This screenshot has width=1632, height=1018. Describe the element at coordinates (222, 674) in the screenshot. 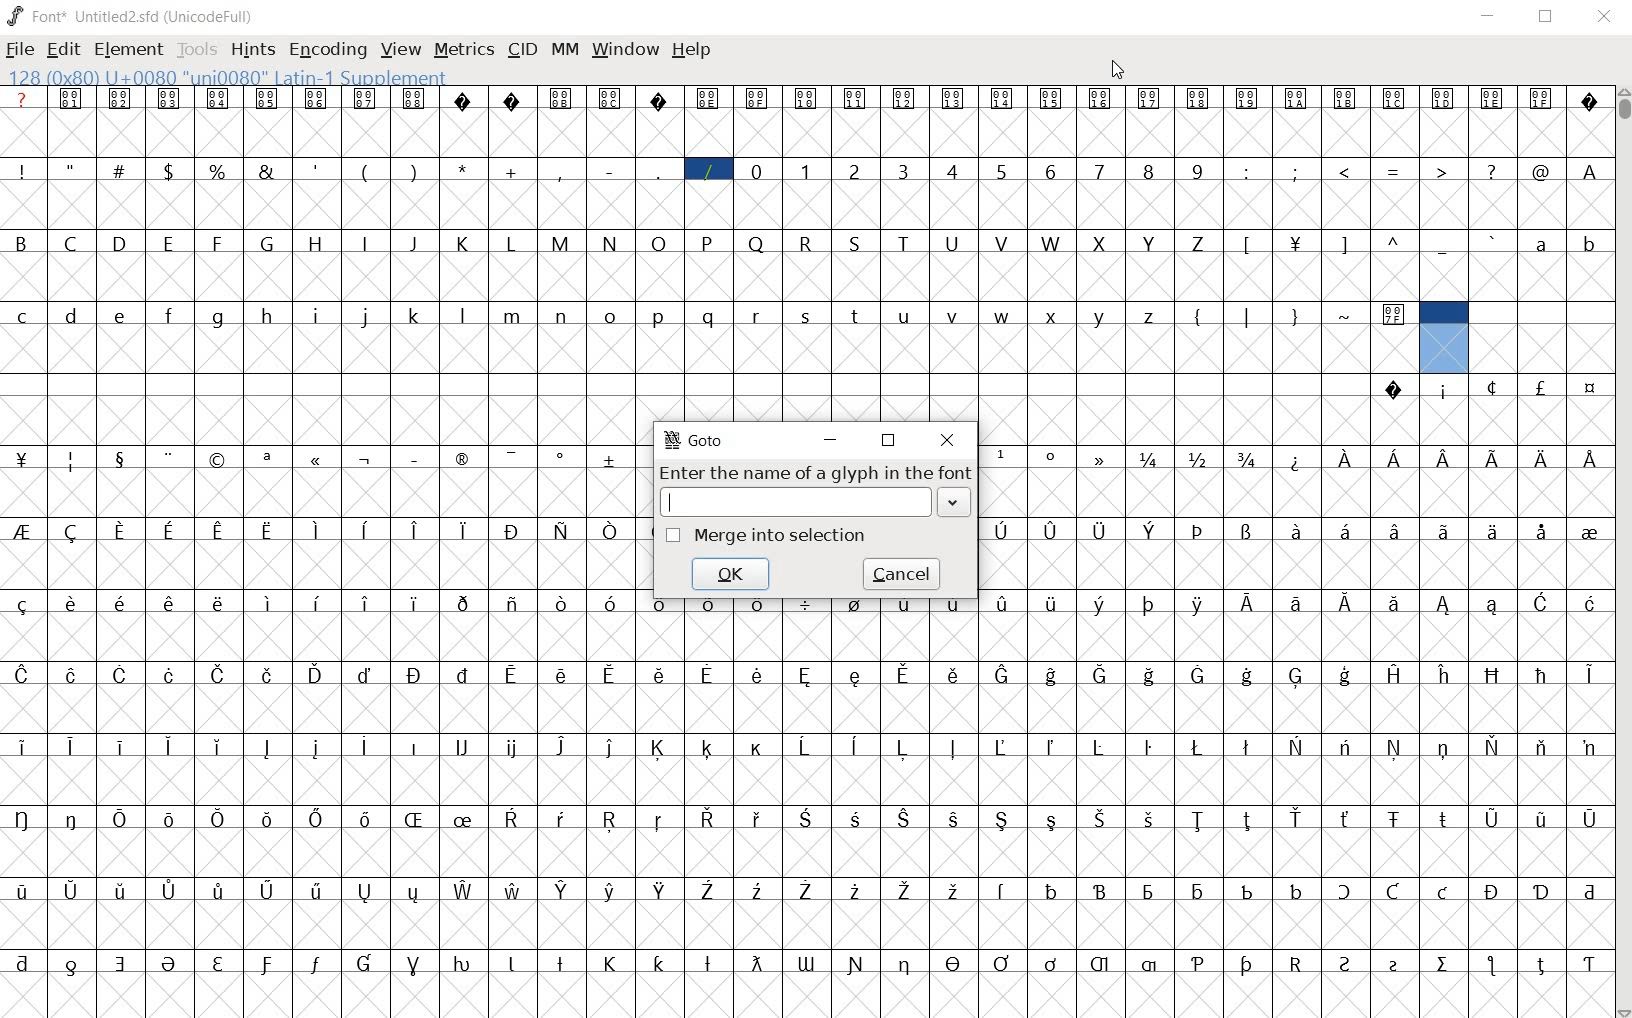

I see `Symbol` at that location.